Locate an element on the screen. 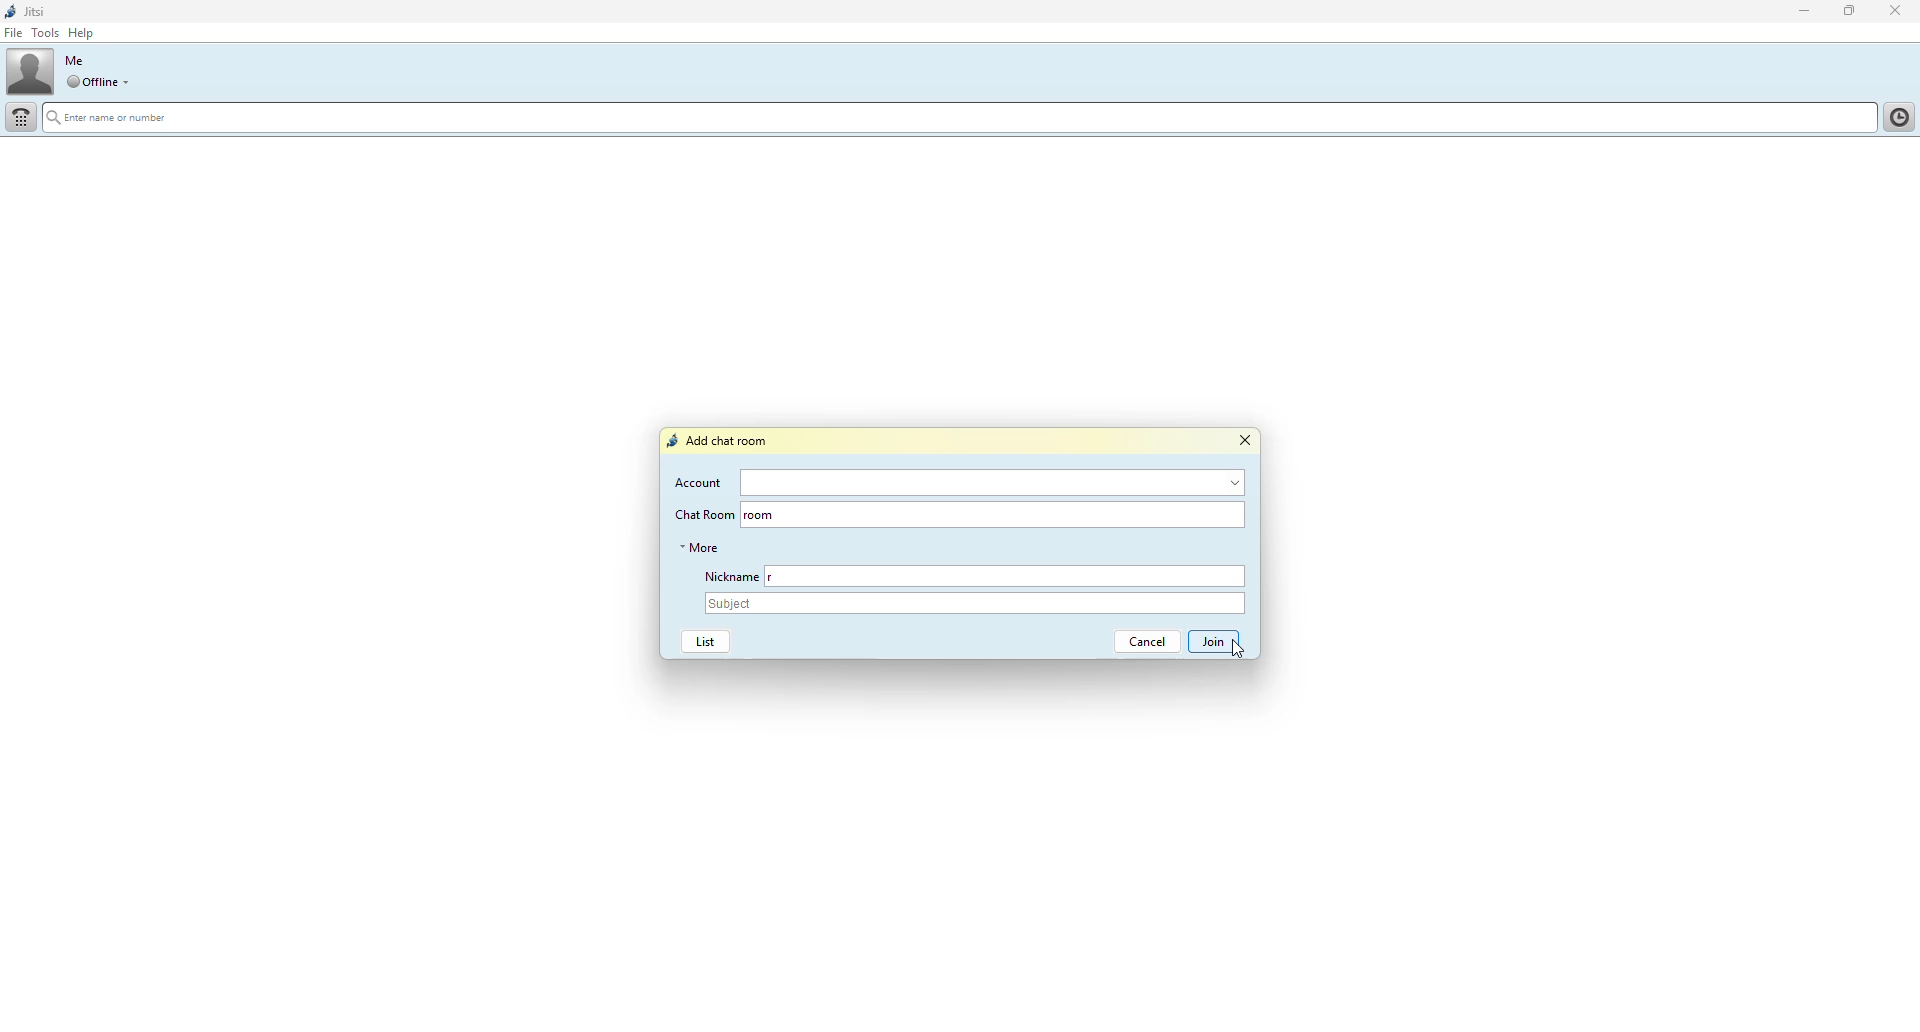 This screenshot has height=1032, width=1920. account is located at coordinates (700, 482).